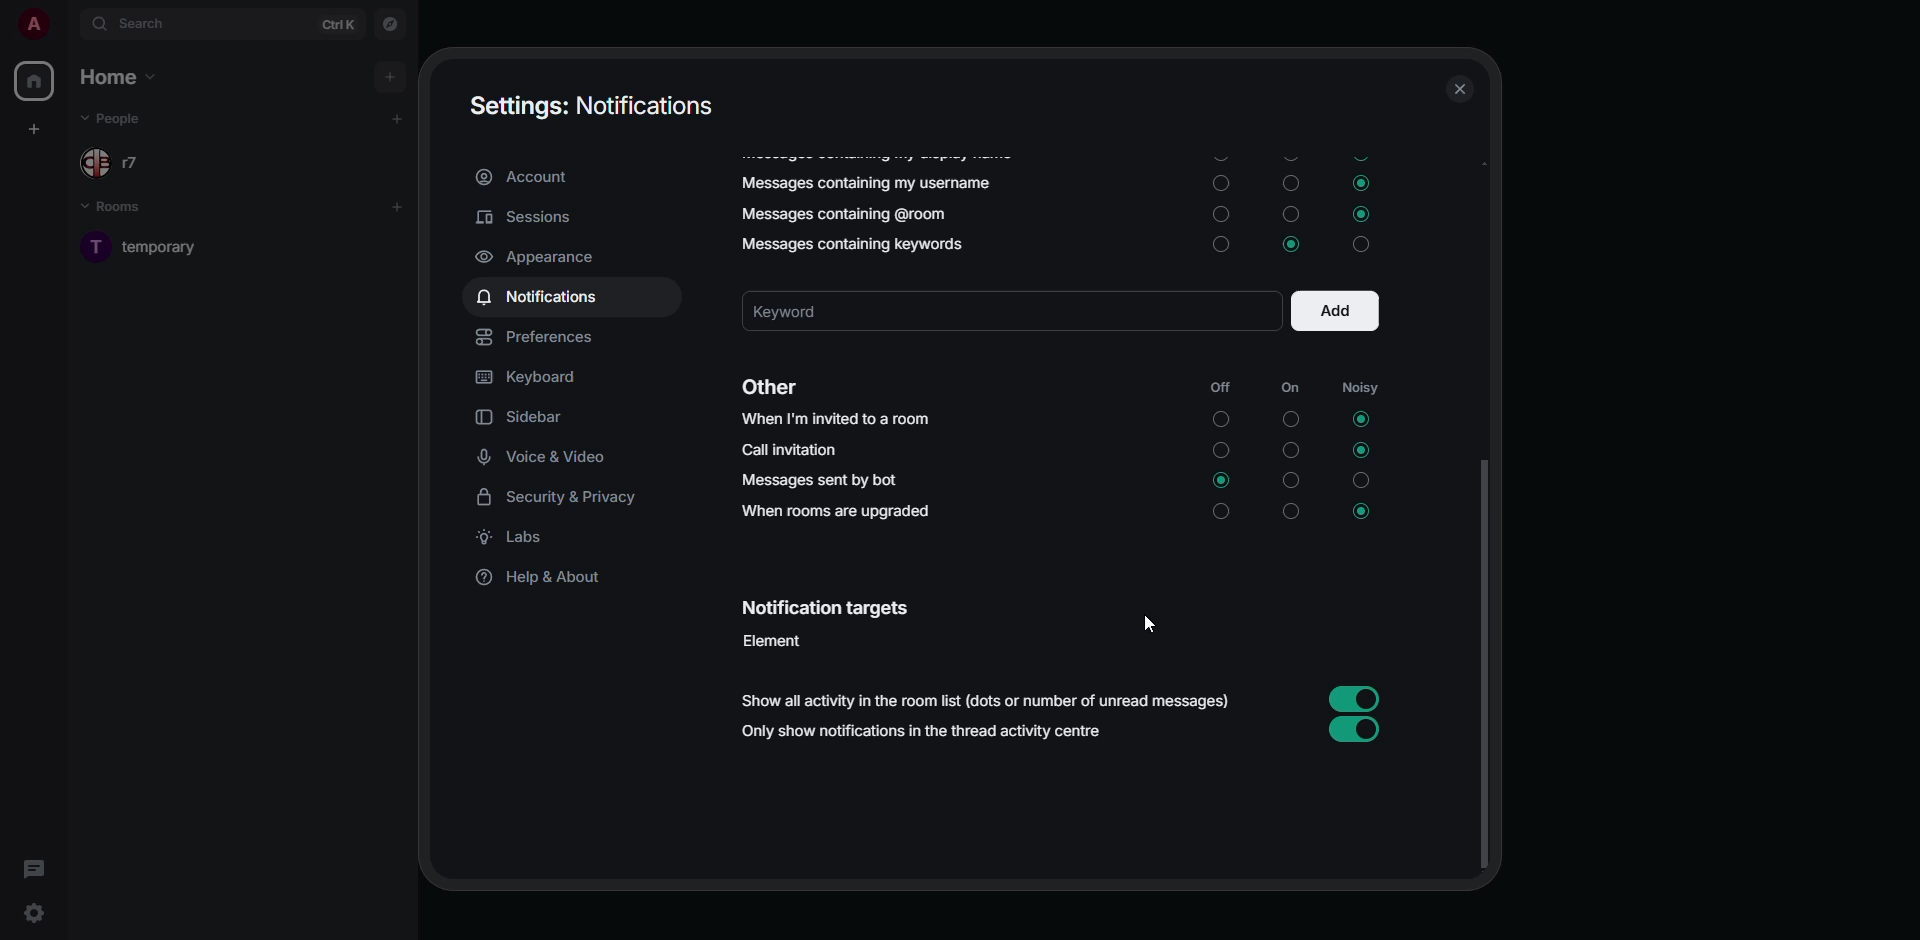 The image size is (1920, 940). Describe the element at coordinates (546, 580) in the screenshot. I see `help & about` at that location.